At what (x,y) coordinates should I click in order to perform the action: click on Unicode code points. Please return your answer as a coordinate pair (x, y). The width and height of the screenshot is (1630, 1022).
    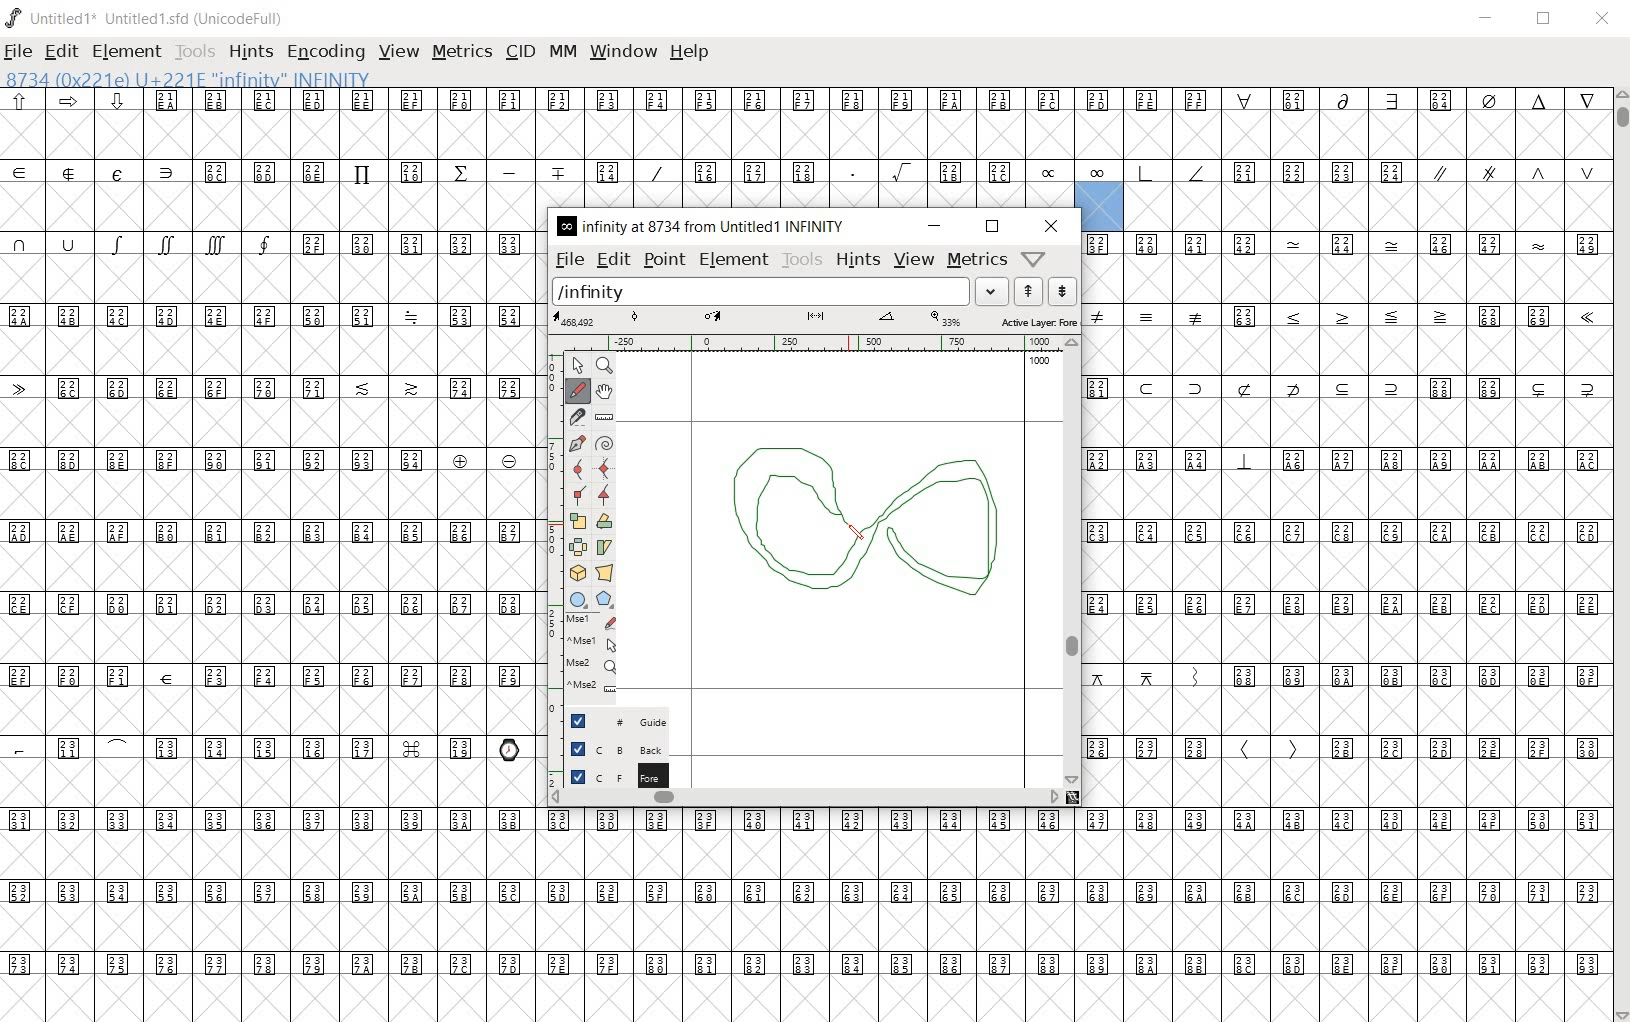
    Looking at the image, I should click on (607, 171).